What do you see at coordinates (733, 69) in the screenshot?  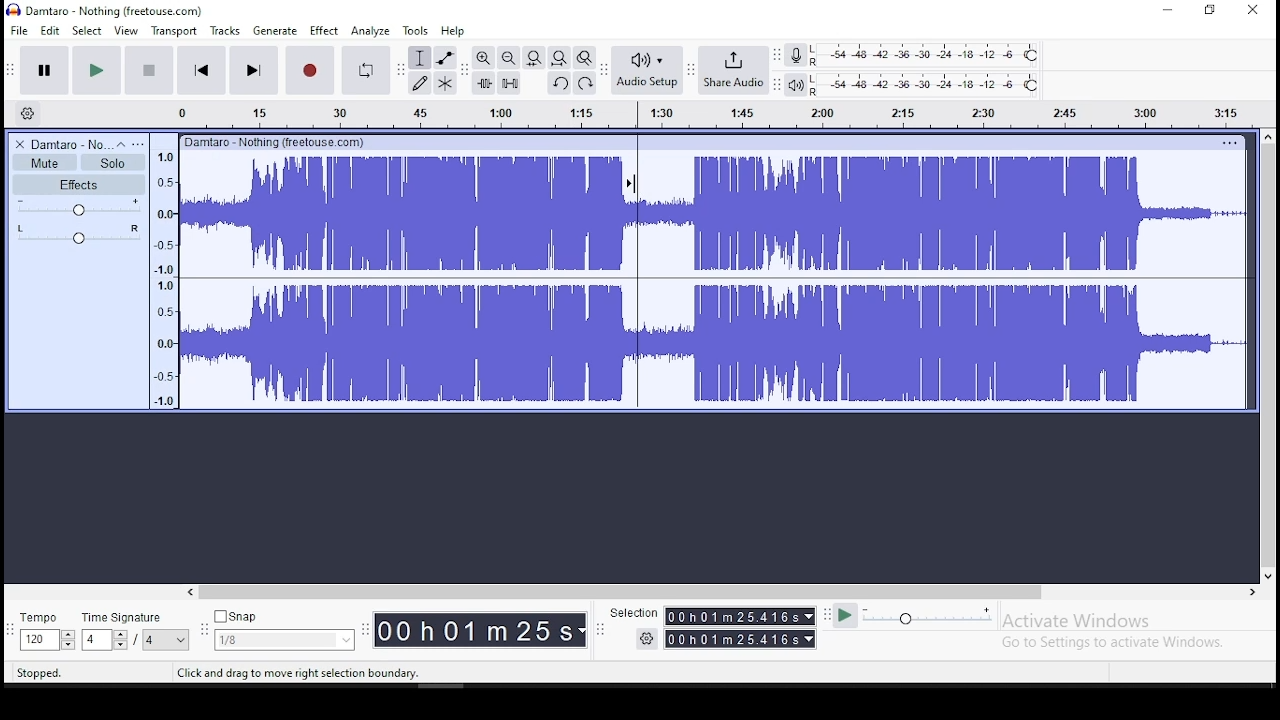 I see `share audio` at bounding box center [733, 69].